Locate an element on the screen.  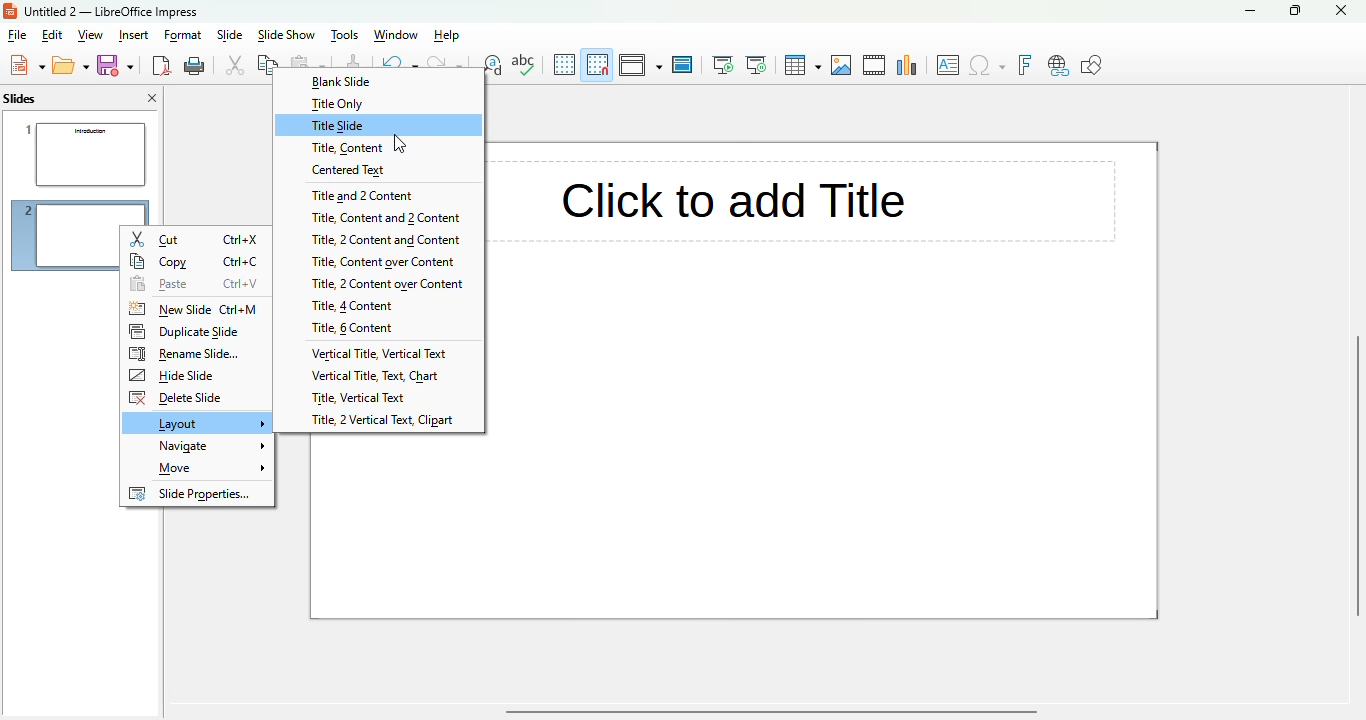
insert fontwork text is located at coordinates (1024, 65).